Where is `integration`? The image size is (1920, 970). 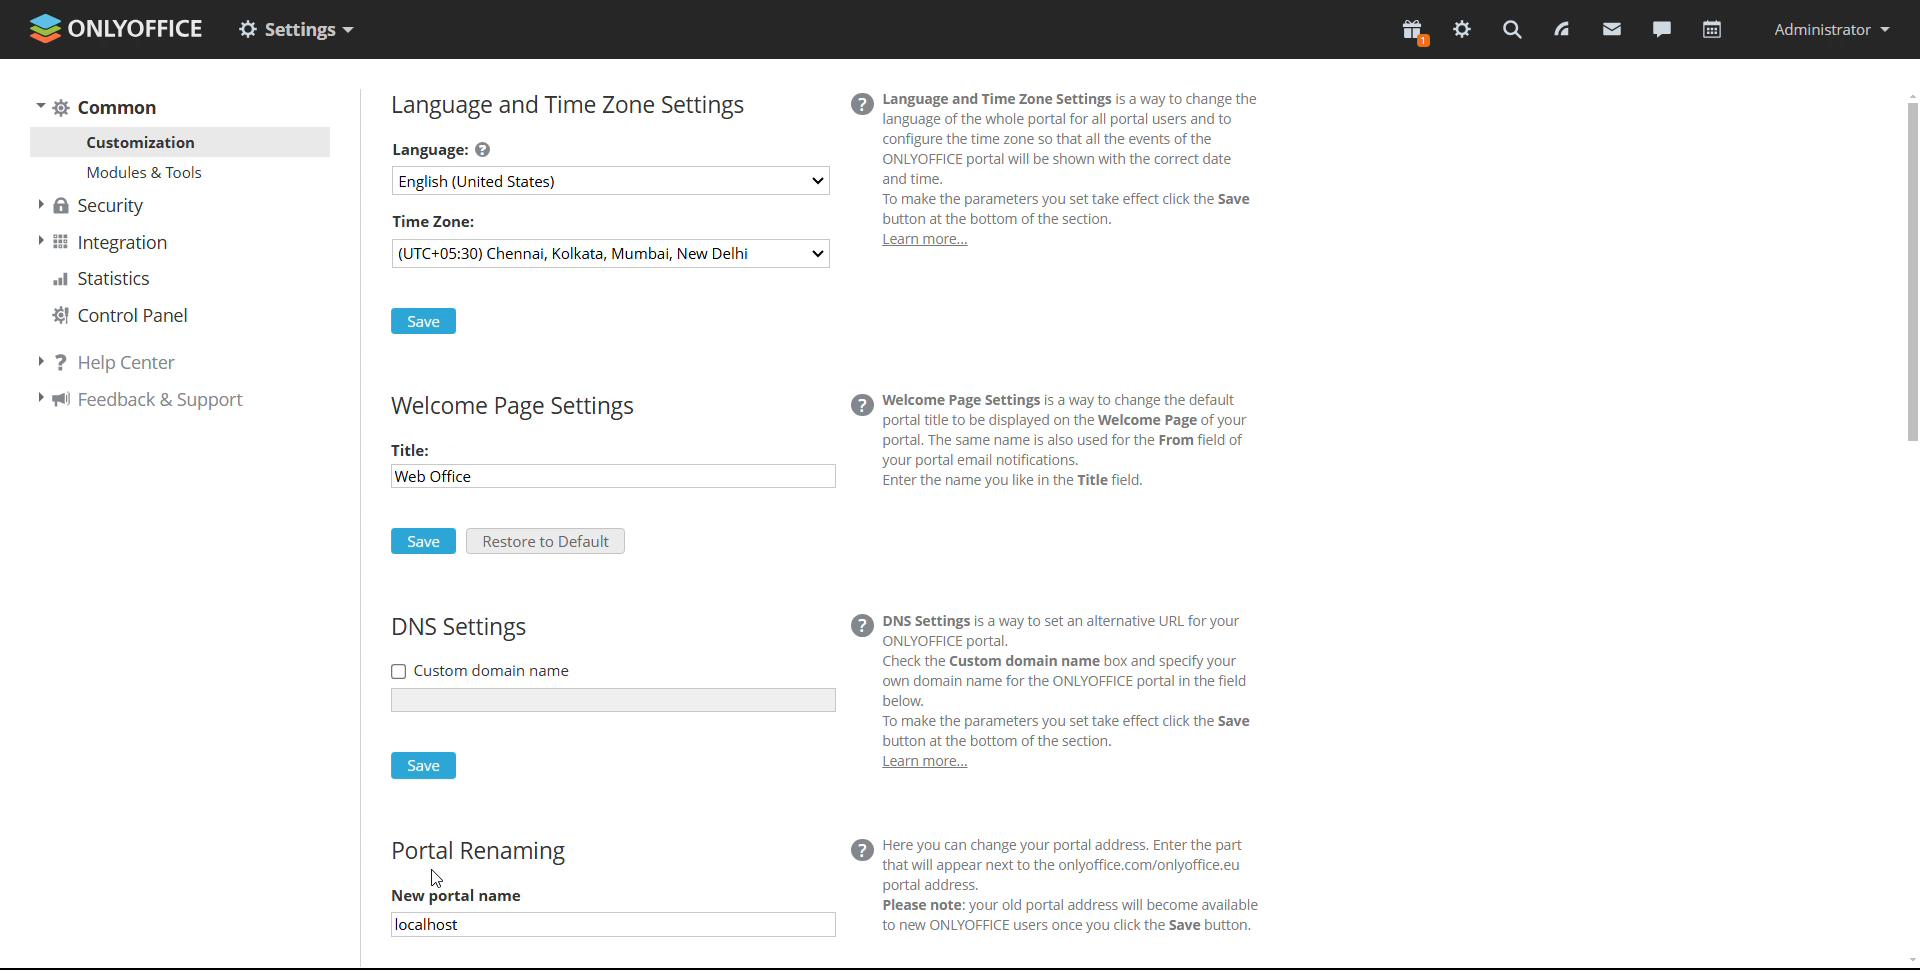
integration is located at coordinates (102, 243).